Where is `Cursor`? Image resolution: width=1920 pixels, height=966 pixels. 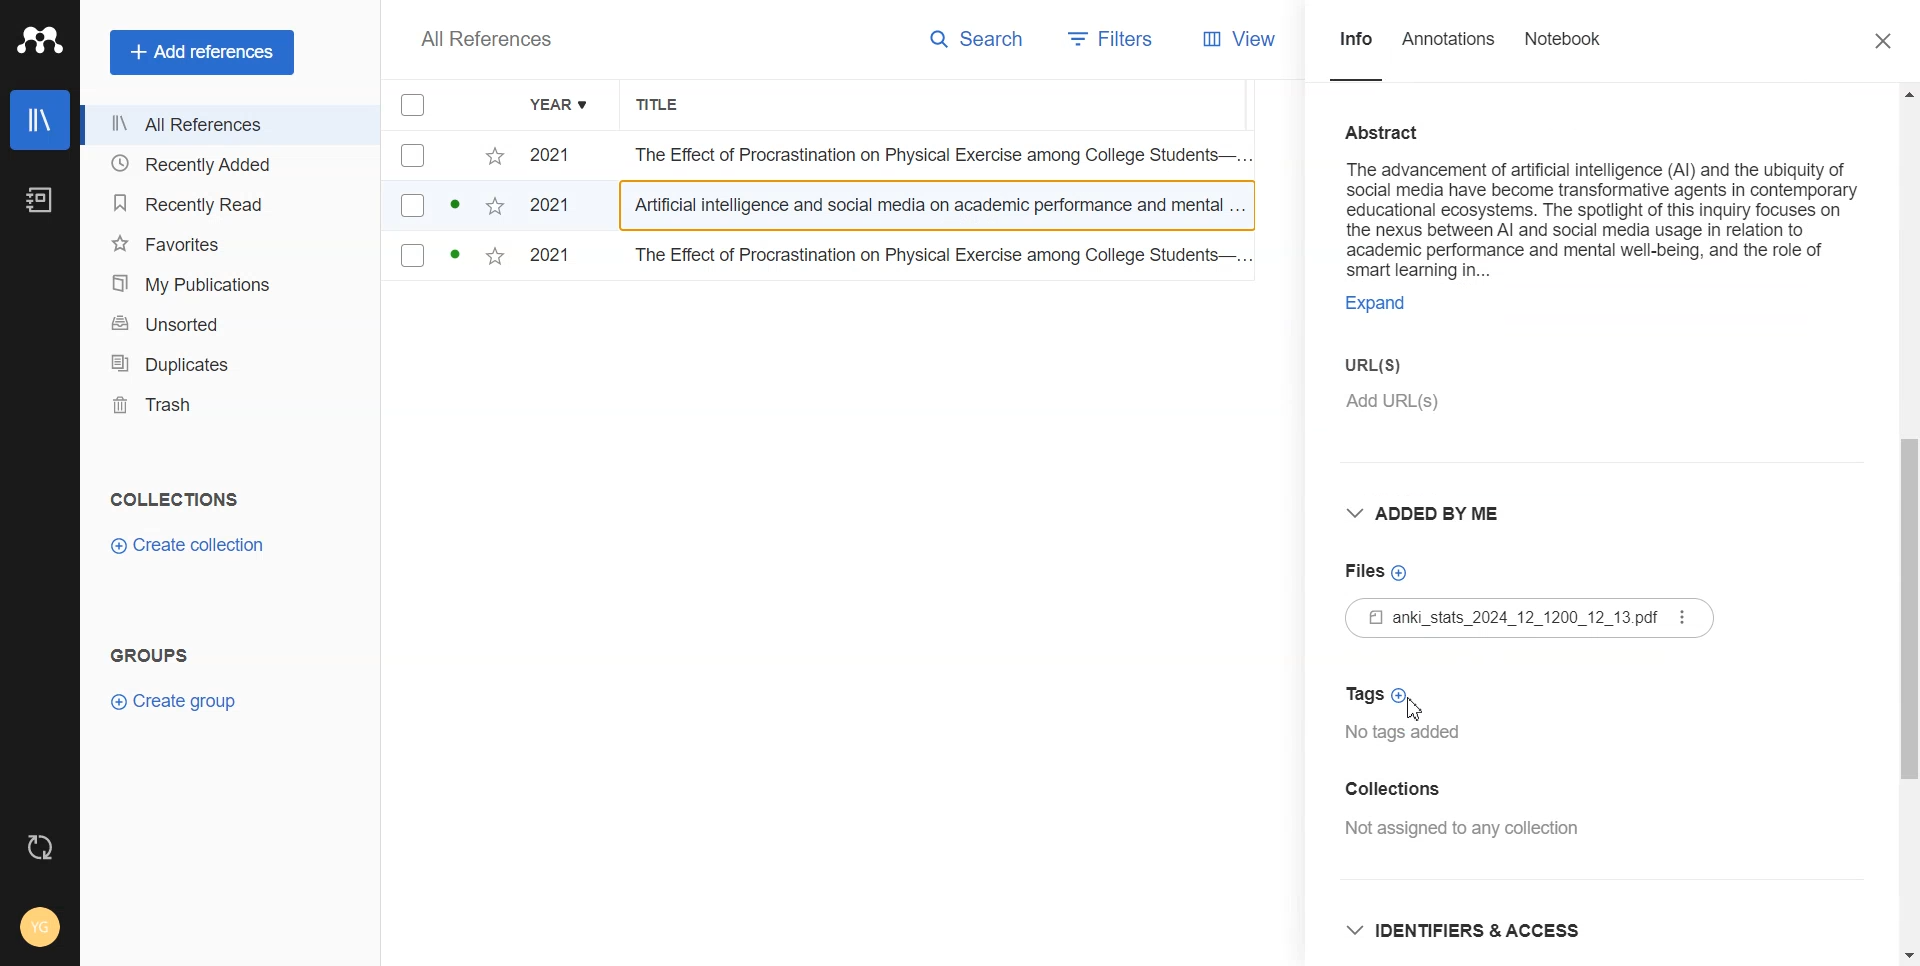 Cursor is located at coordinates (1417, 709).